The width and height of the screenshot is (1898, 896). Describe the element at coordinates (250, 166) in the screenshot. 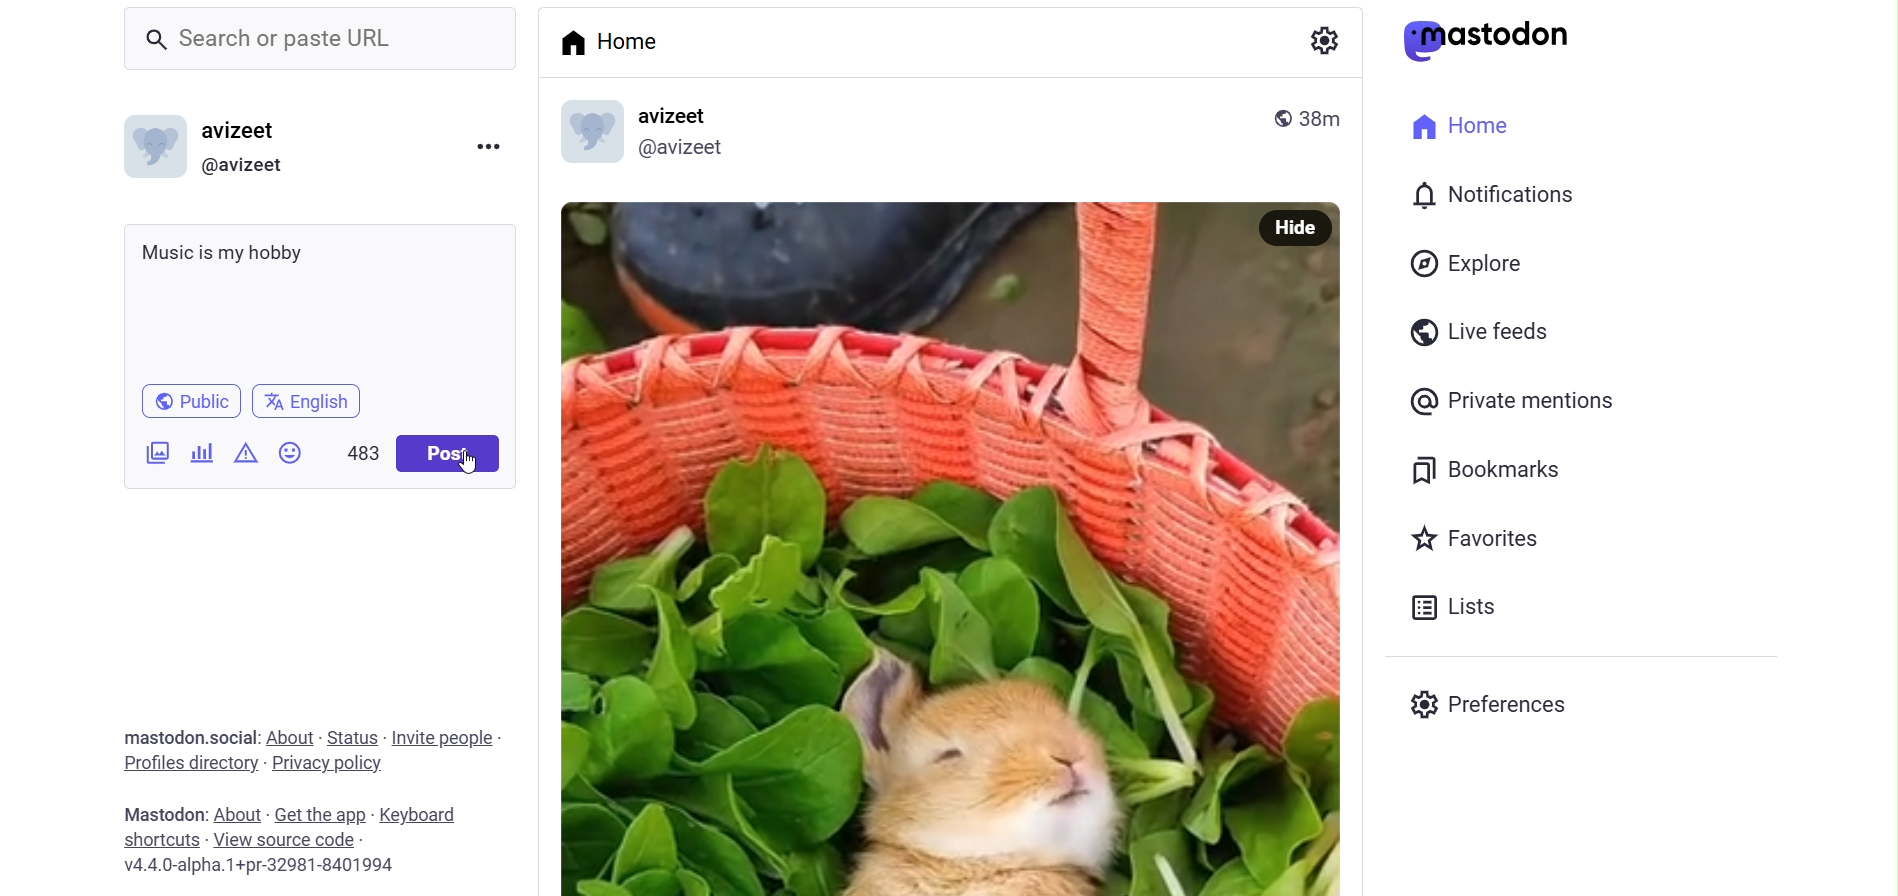

I see `@avizeet` at that location.